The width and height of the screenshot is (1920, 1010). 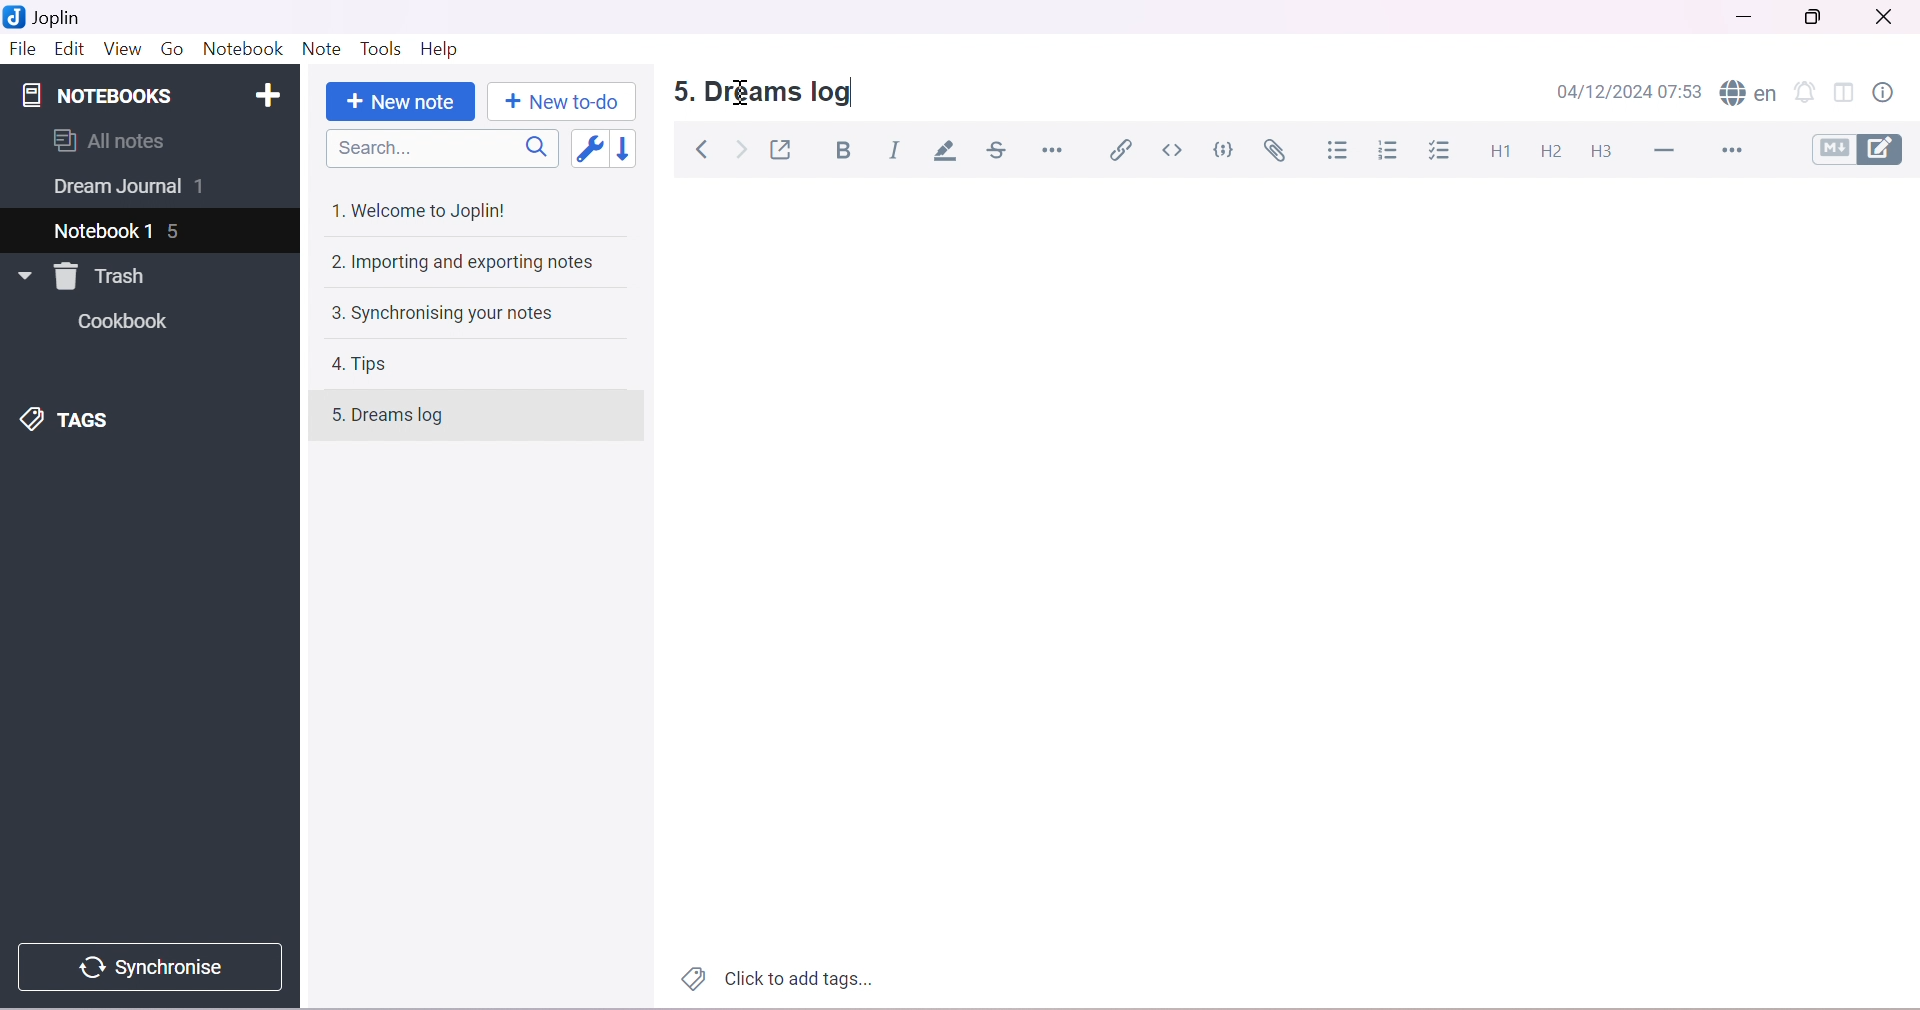 I want to click on Trash, so click(x=106, y=276).